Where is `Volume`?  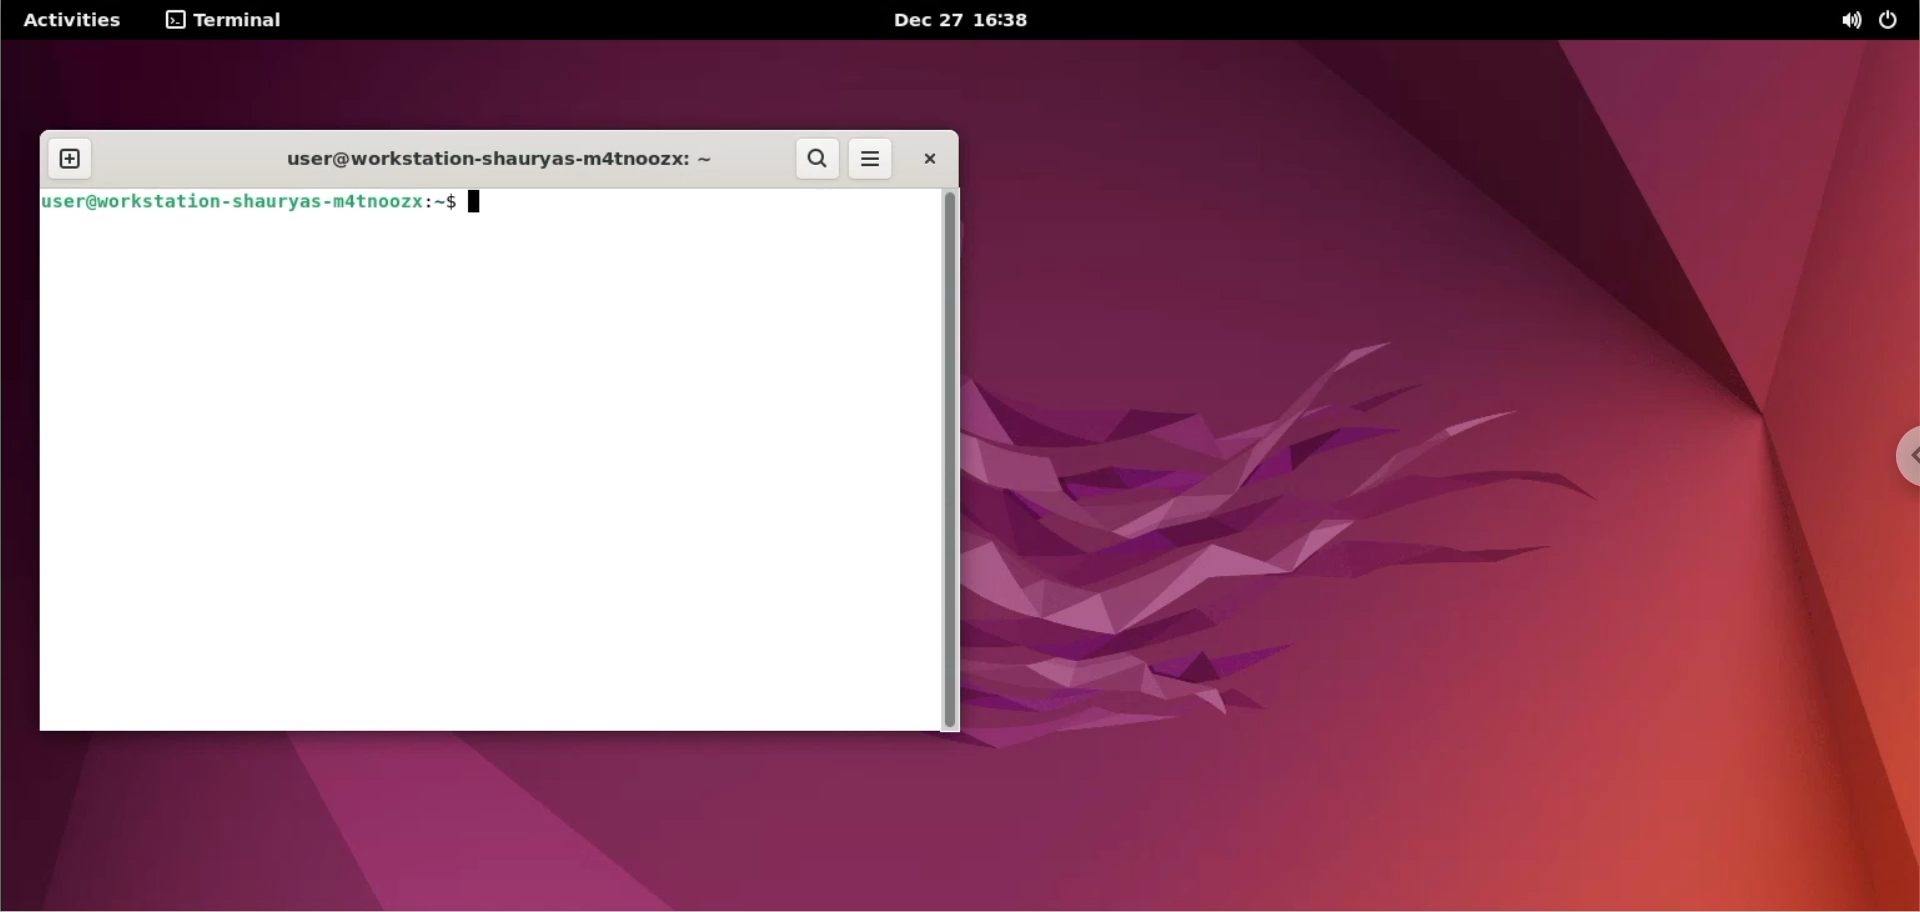
Volume is located at coordinates (1839, 22).